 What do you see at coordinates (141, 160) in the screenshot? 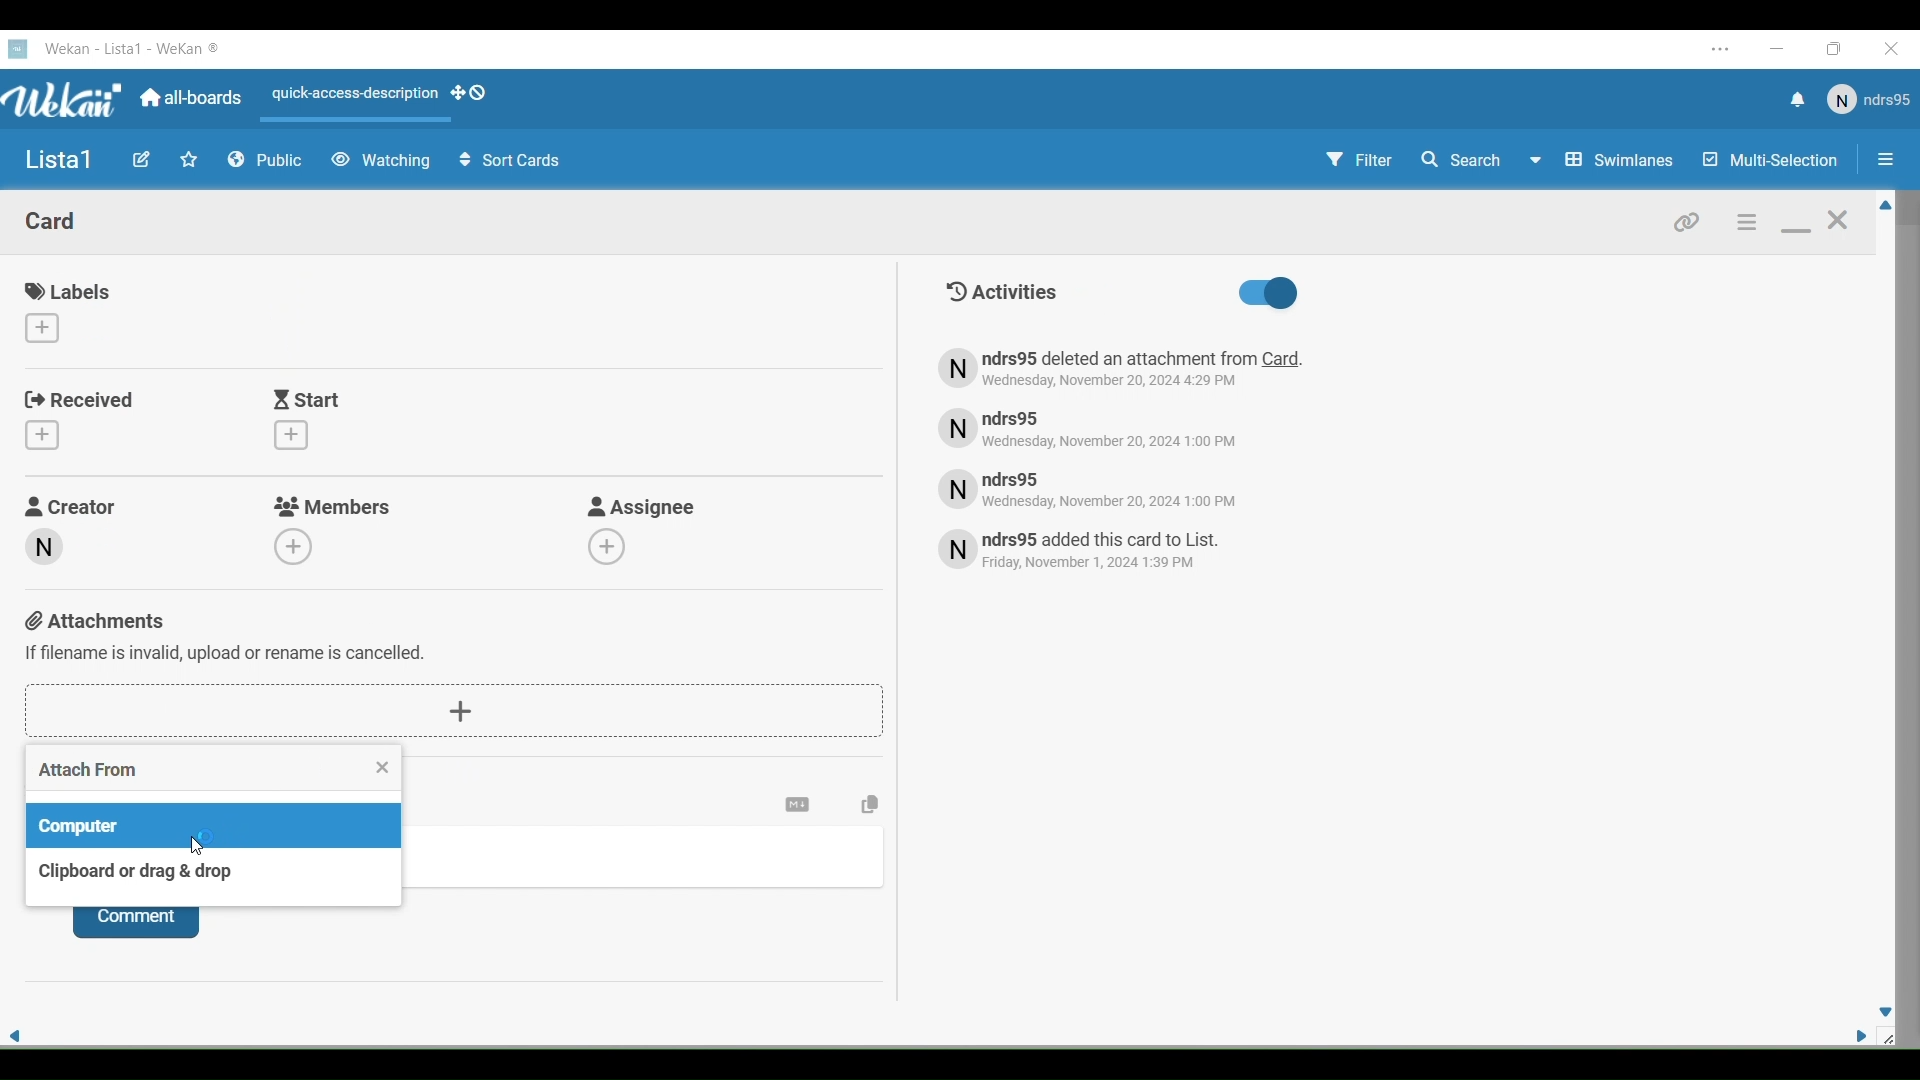
I see `Edit` at bounding box center [141, 160].